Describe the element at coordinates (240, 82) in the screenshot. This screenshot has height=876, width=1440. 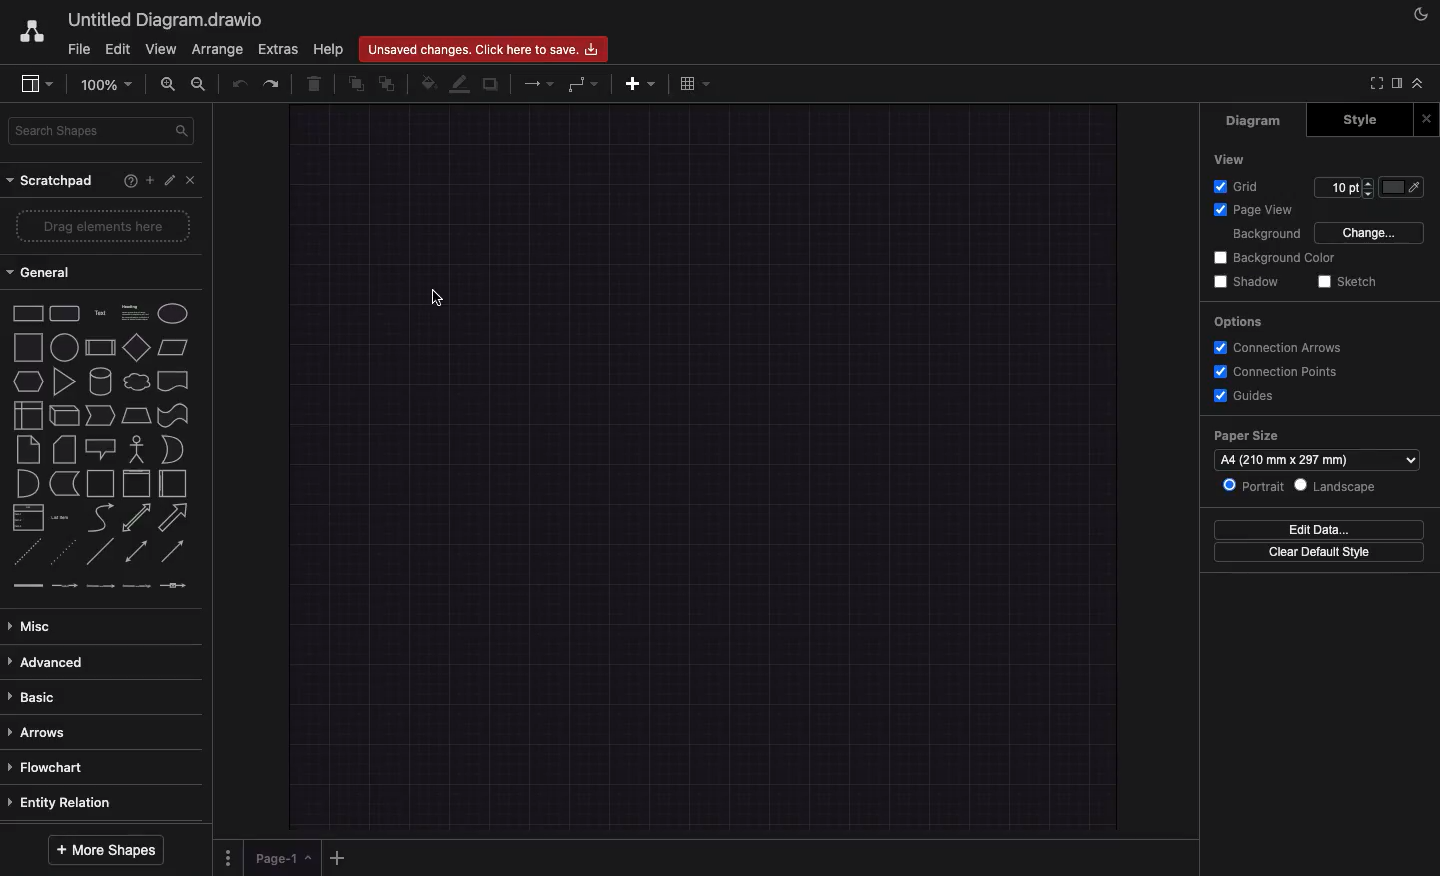
I see `Undo` at that location.